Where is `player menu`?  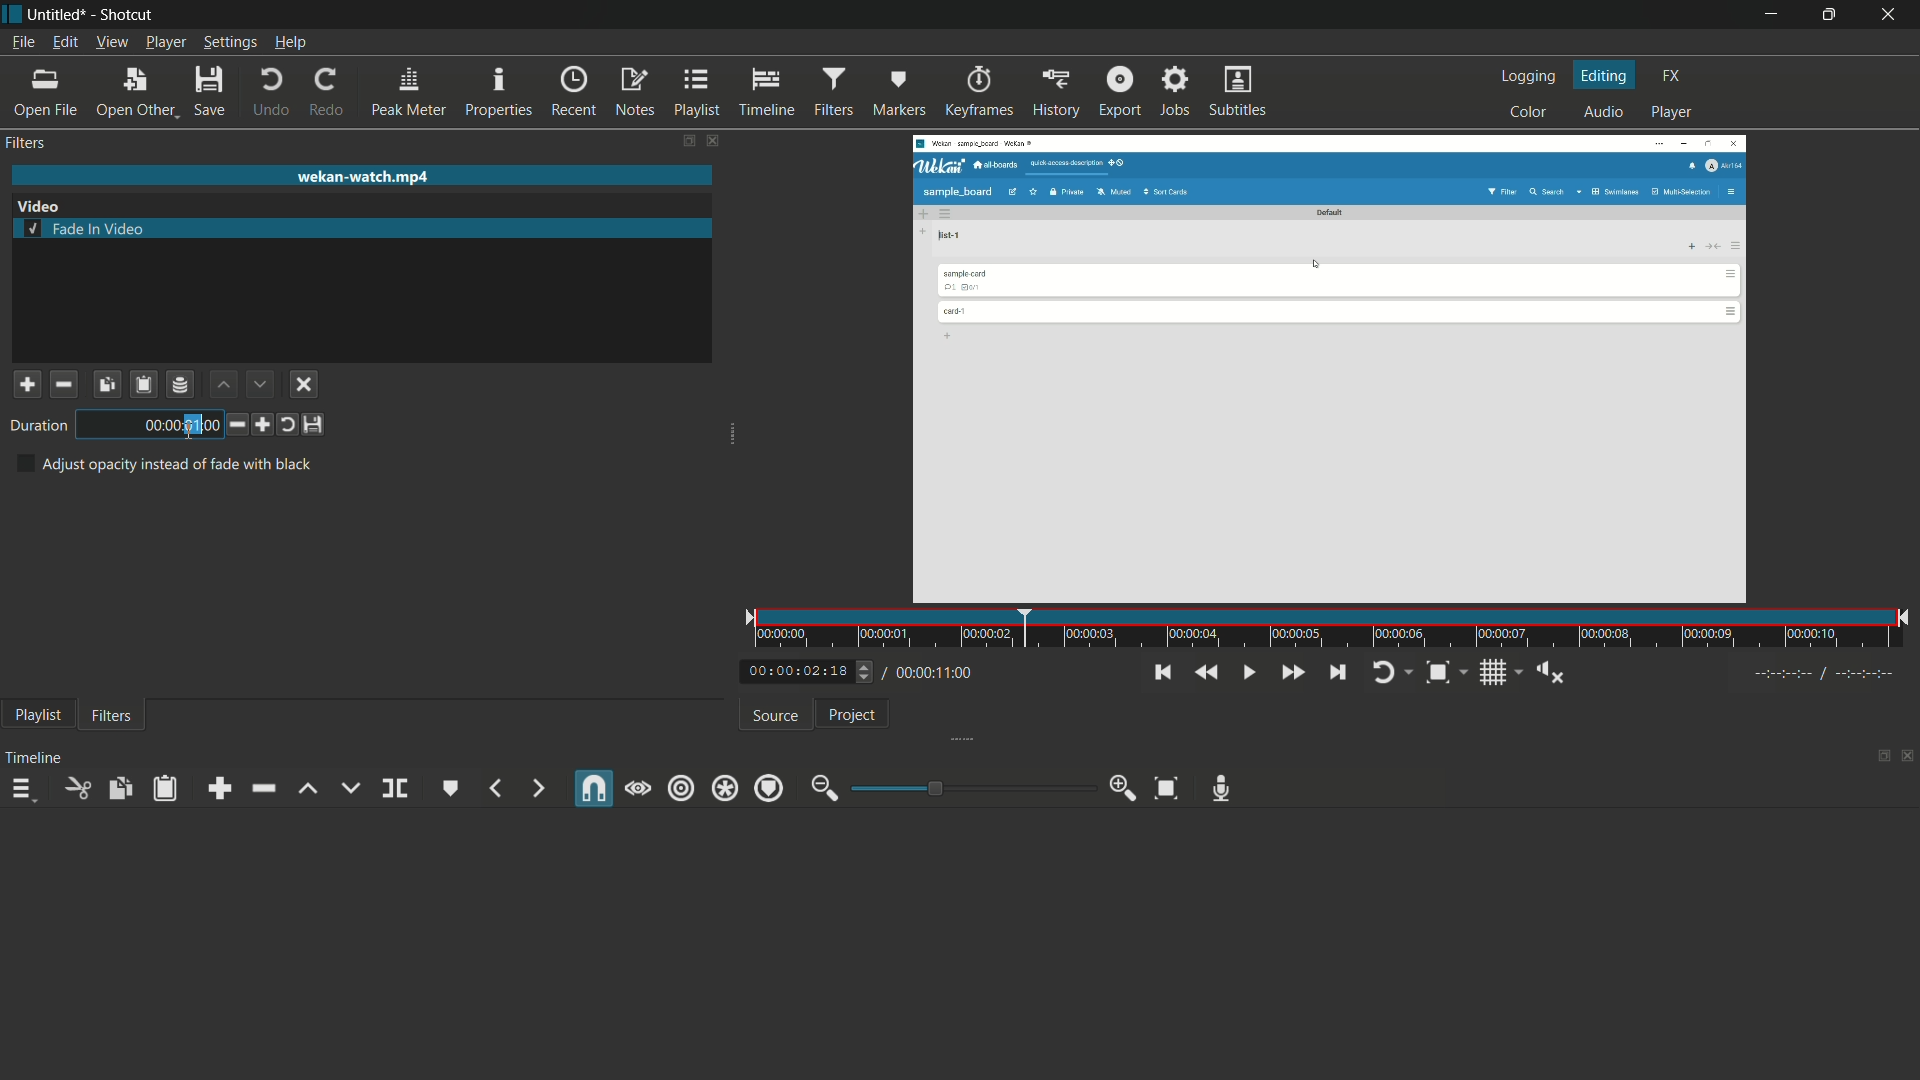
player menu is located at coordinates (167, 42).